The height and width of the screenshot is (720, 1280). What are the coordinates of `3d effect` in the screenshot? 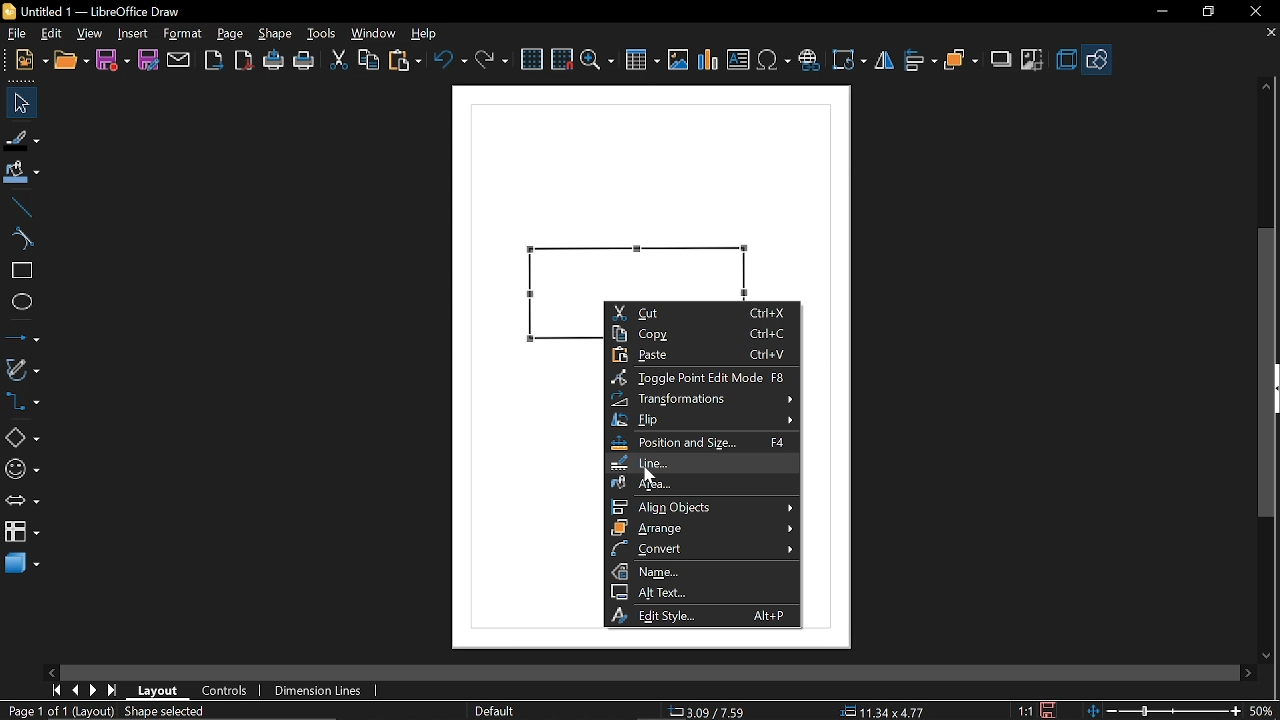 It's located at (1066, 60).